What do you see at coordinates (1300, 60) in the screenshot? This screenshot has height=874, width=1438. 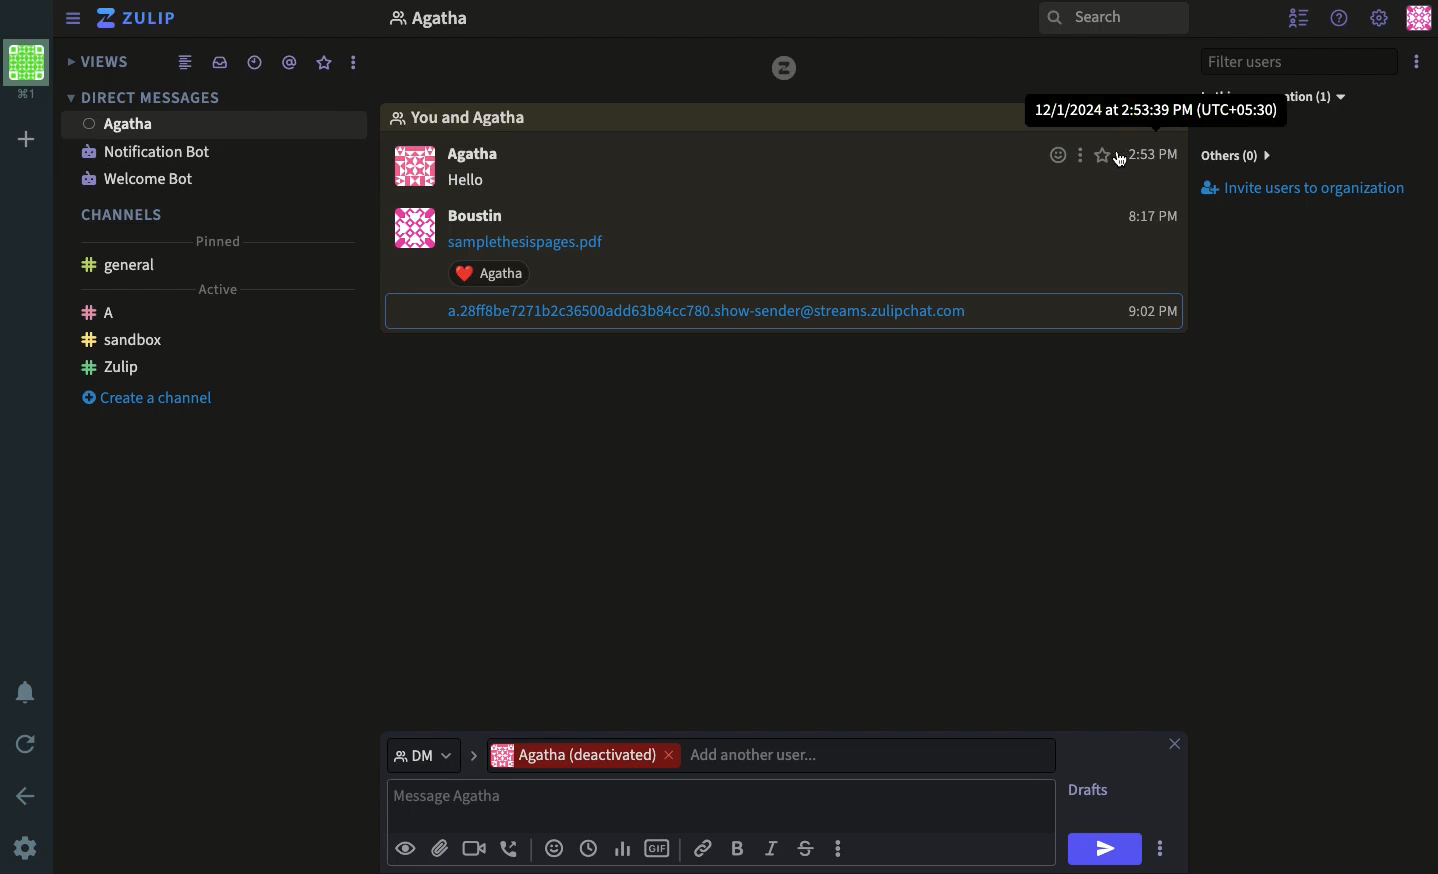 I see `Filter users` at bounding box center [1300, 60].